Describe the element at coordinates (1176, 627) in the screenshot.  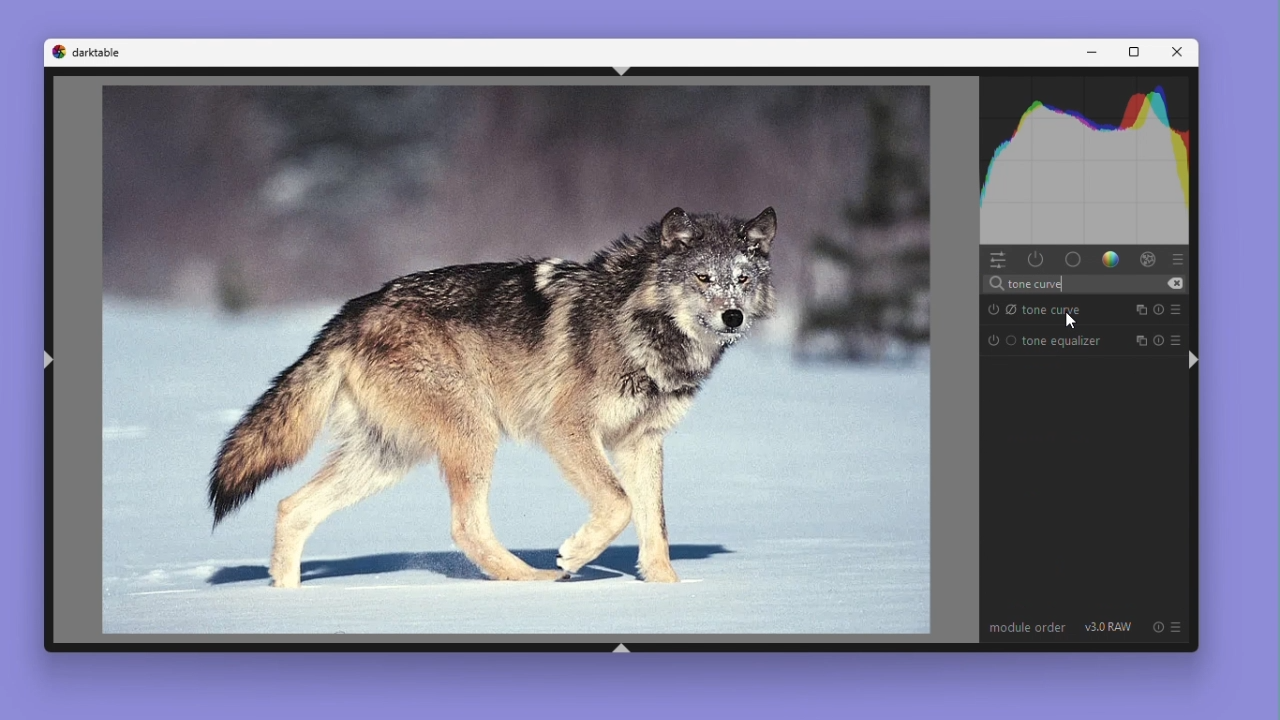
I see `preset` at that location.